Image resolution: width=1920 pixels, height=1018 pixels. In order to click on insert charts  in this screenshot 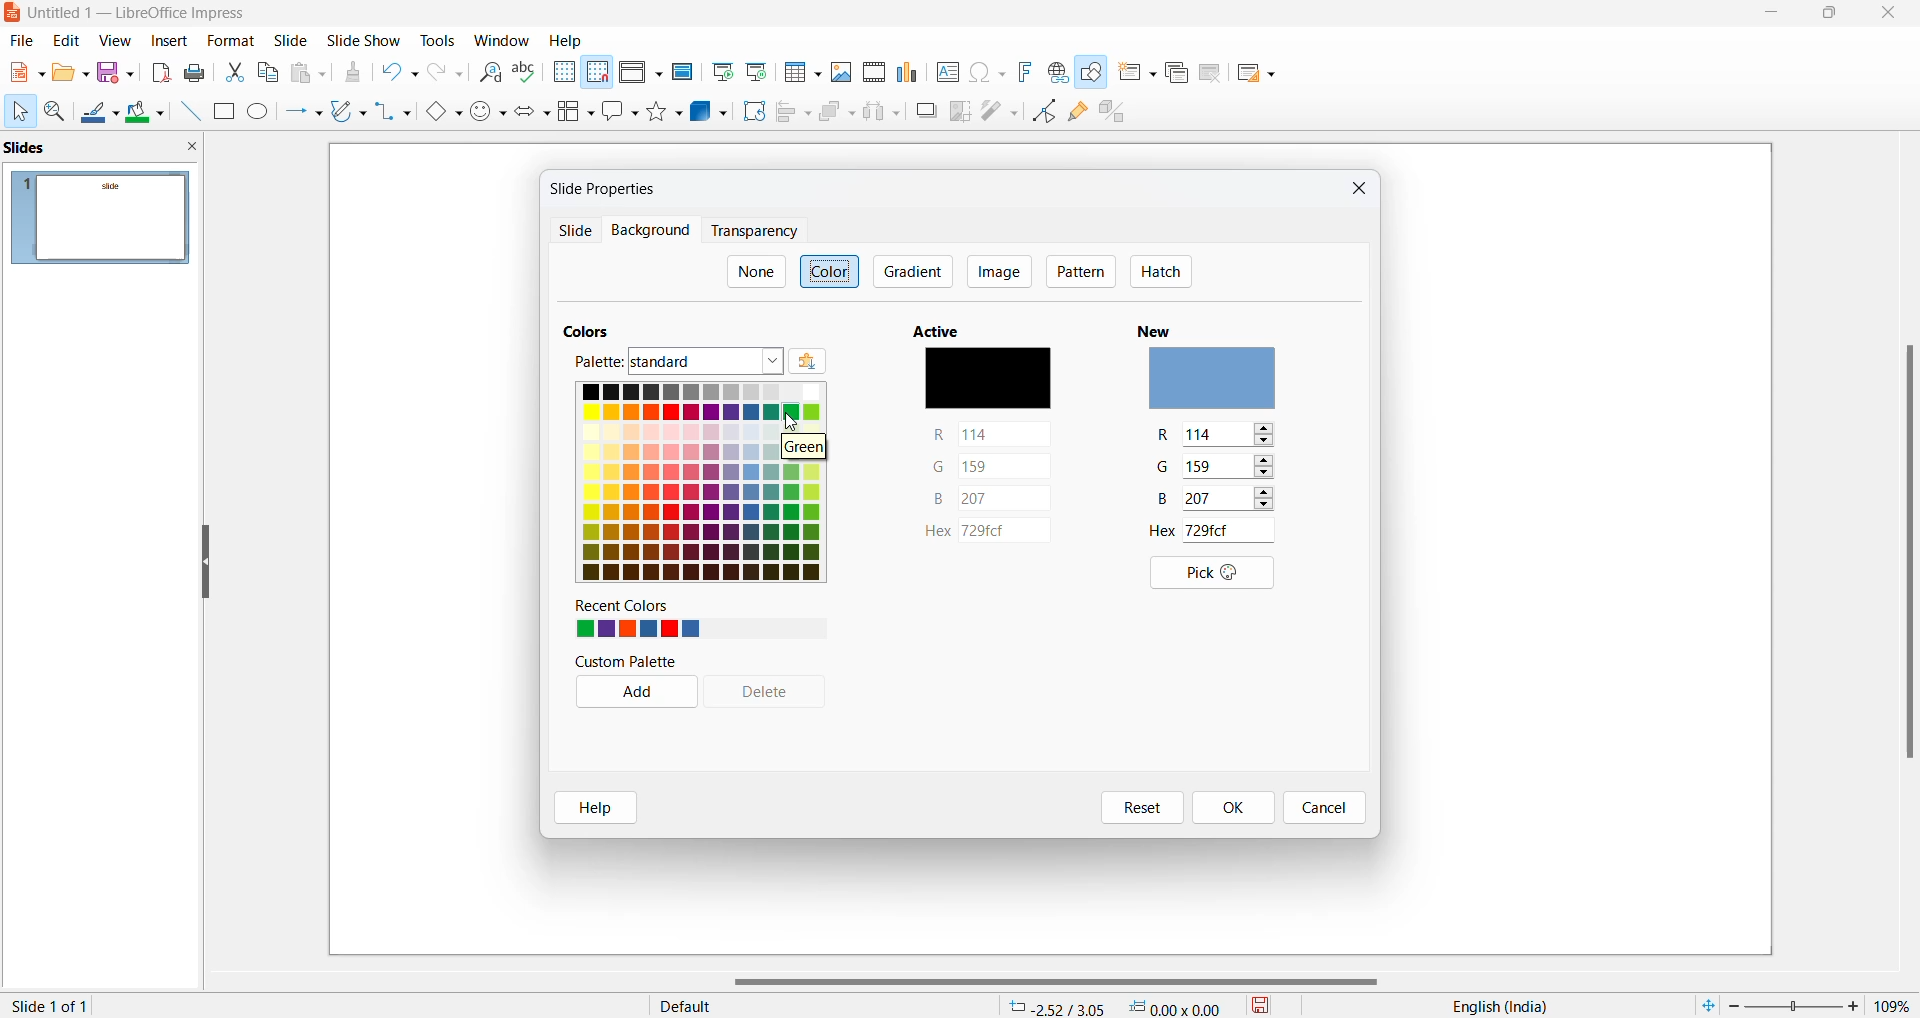, I will do `click(909, 72)`.